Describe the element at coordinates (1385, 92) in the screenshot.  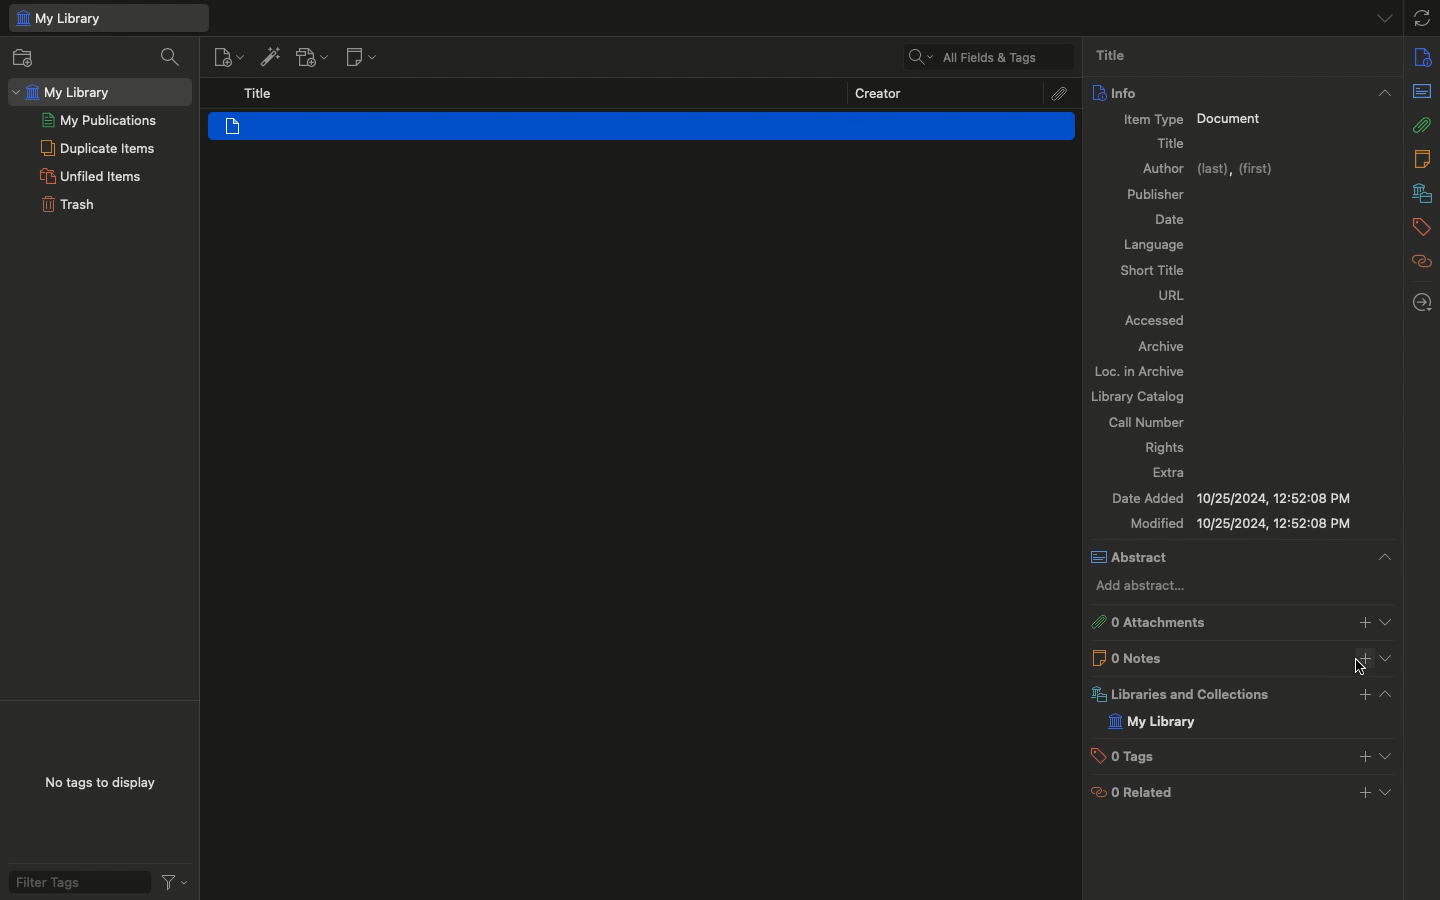
I see `Hide` at that location.